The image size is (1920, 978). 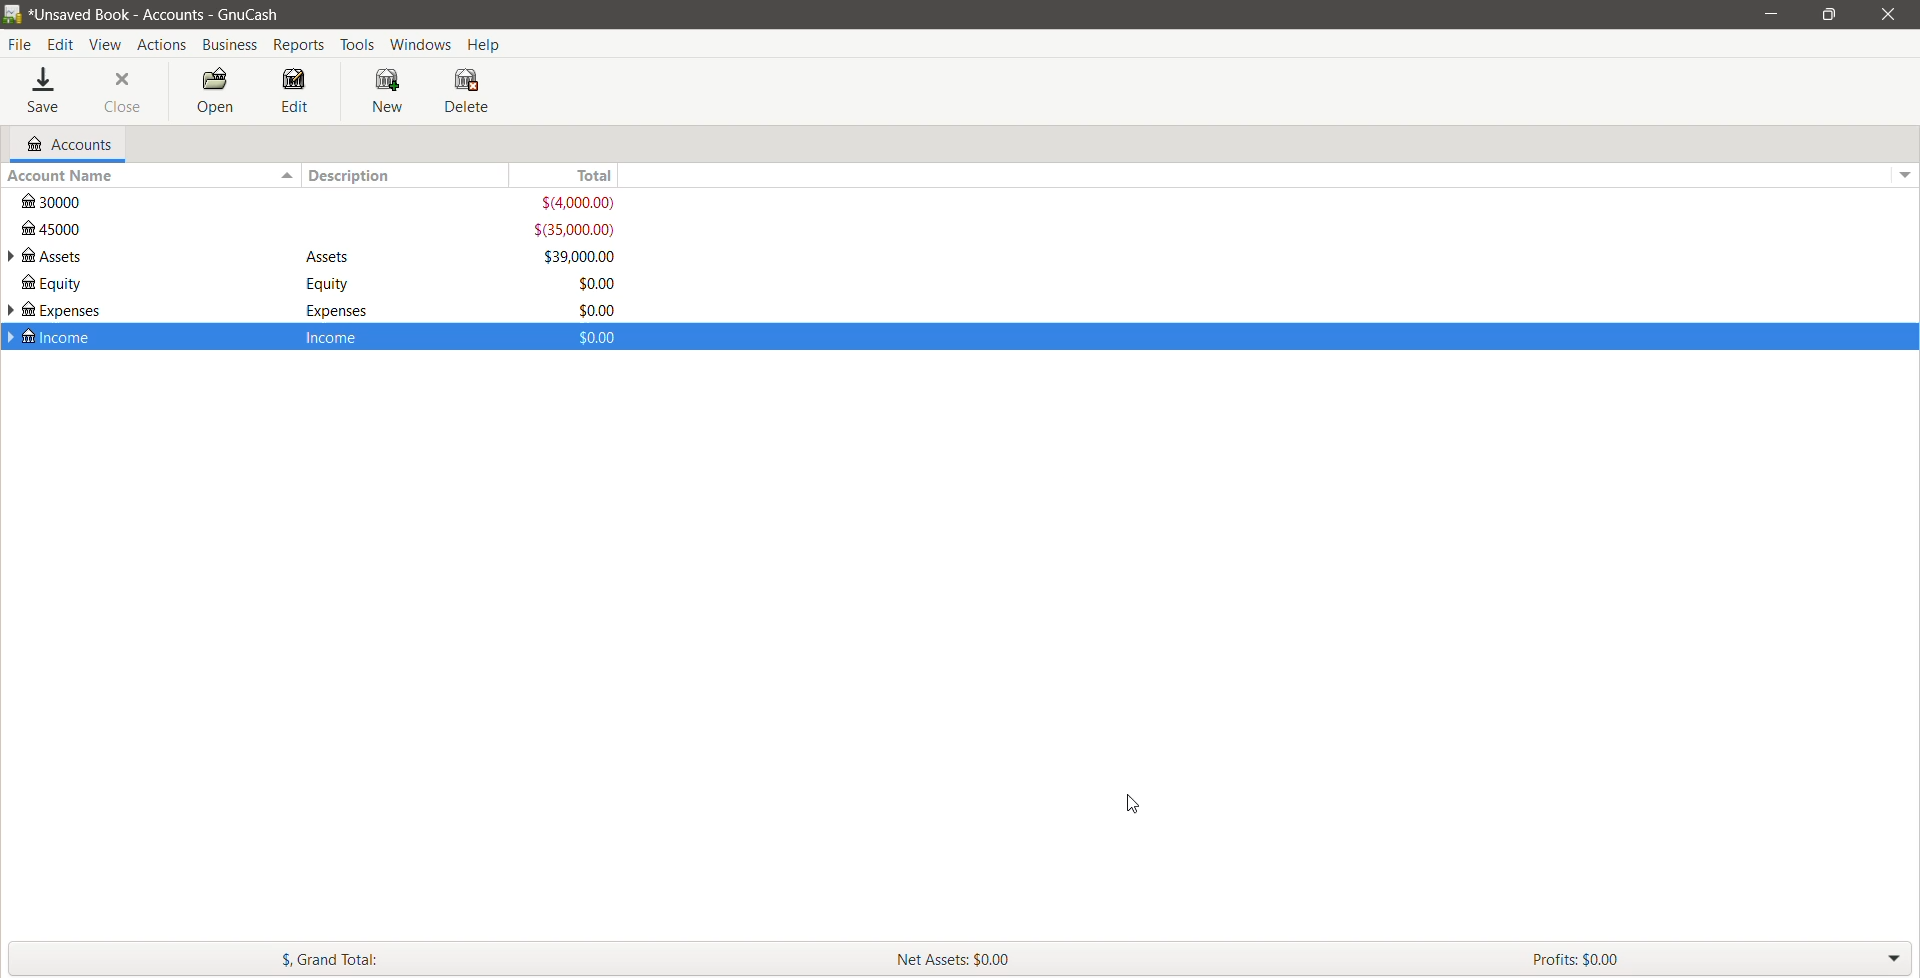 What do you see at coordinates (20, 45) in the screenshot?
I see `File` at bounding box center [20, 45].